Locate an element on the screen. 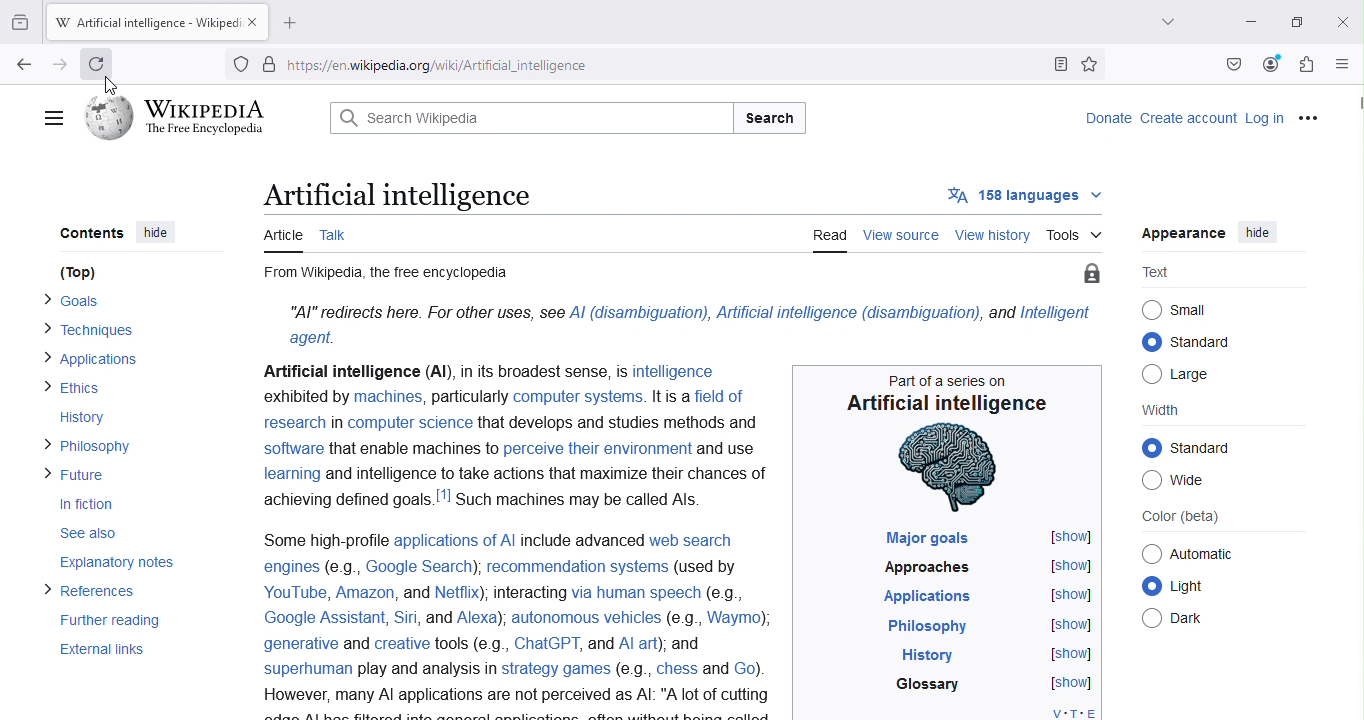 This screenshot has width=1364, height=720. Open application menu is located at coordinates (1344, 62).